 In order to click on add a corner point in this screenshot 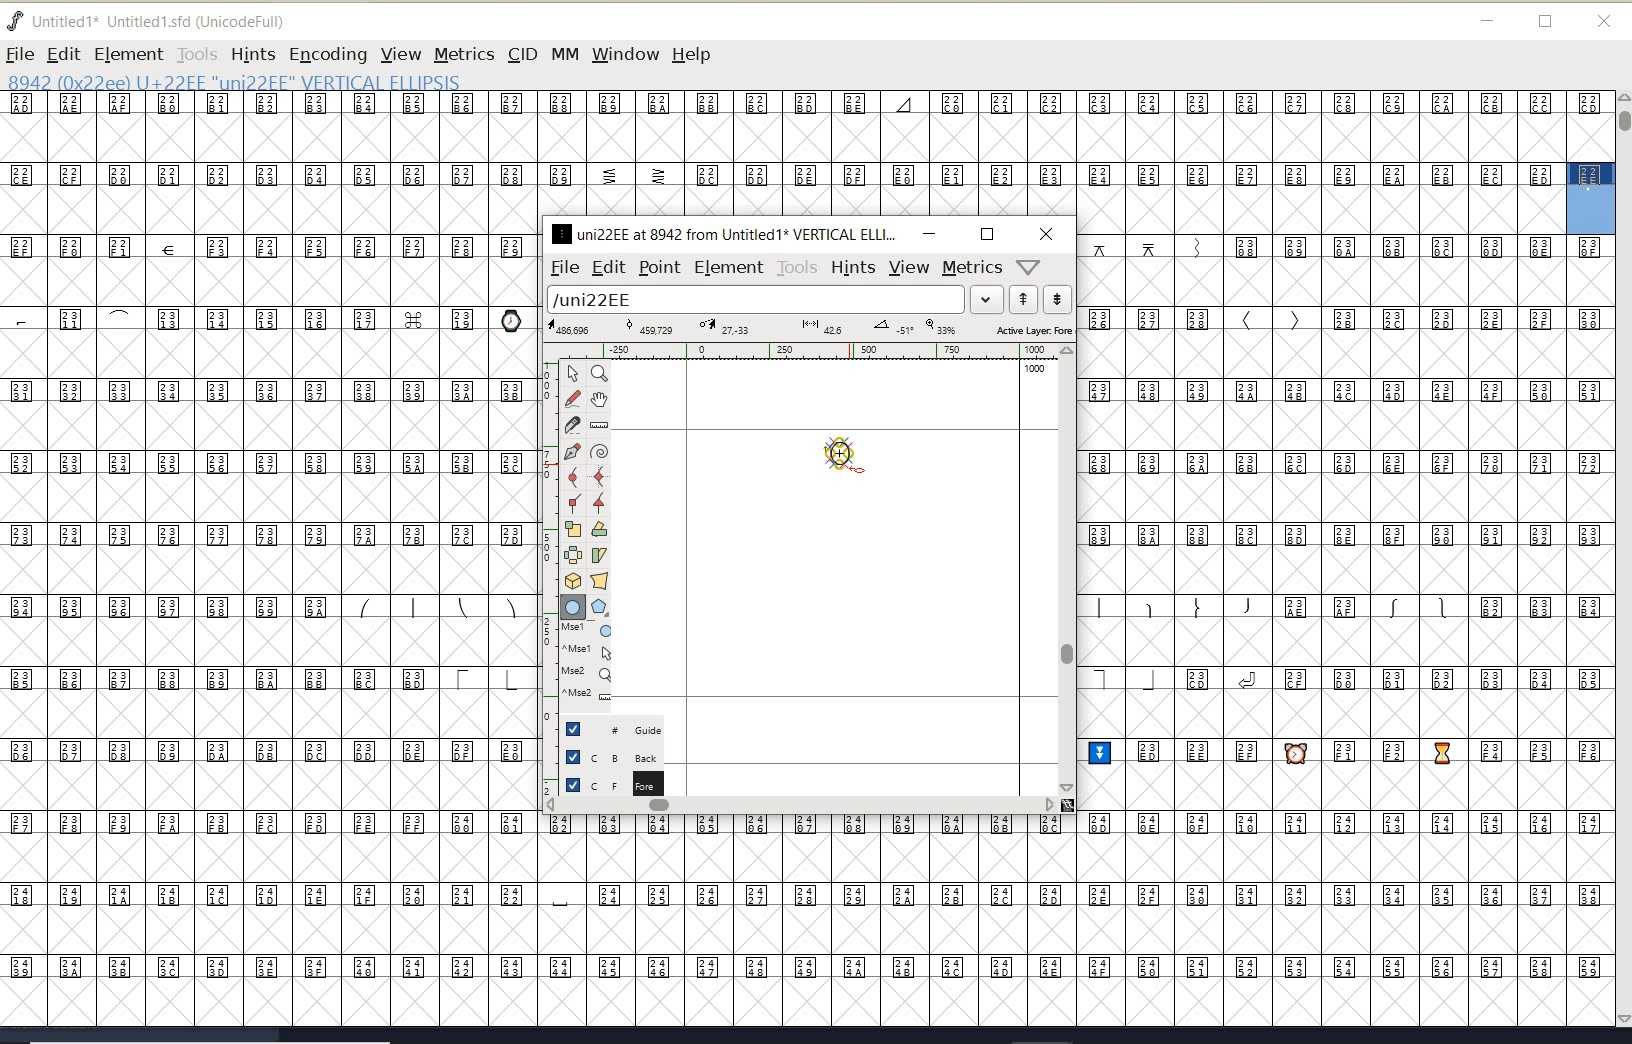, I will do `click(575, 502)`.